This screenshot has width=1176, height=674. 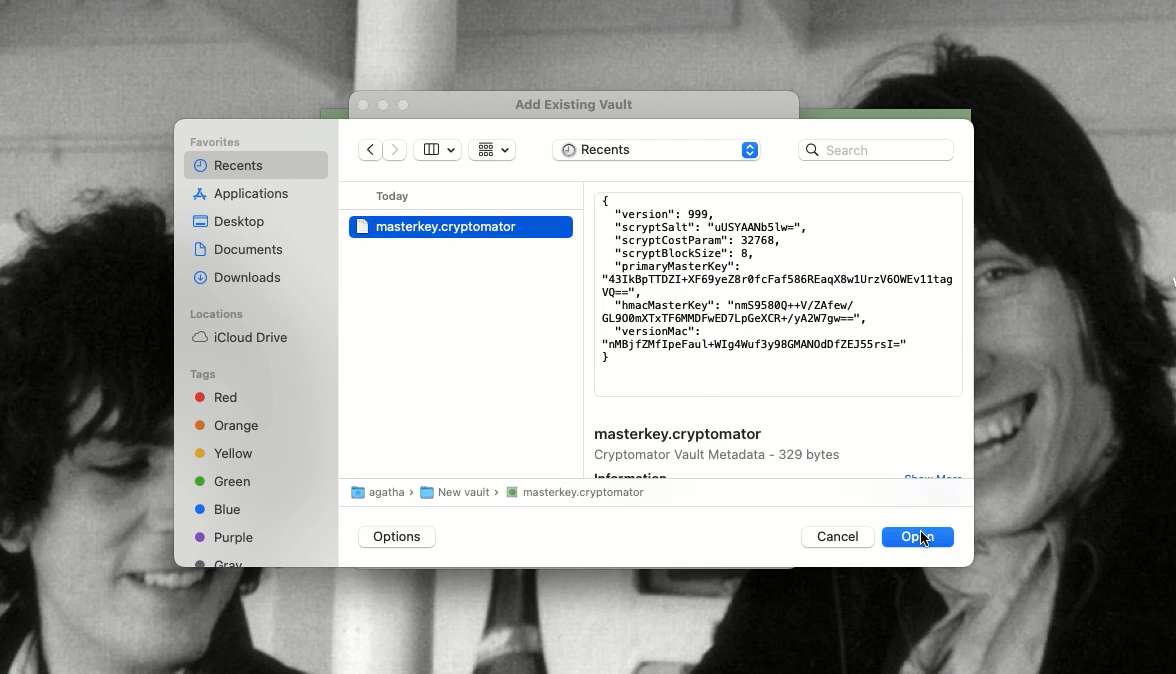 I want to click on Documents, so click(x=239, y=249).